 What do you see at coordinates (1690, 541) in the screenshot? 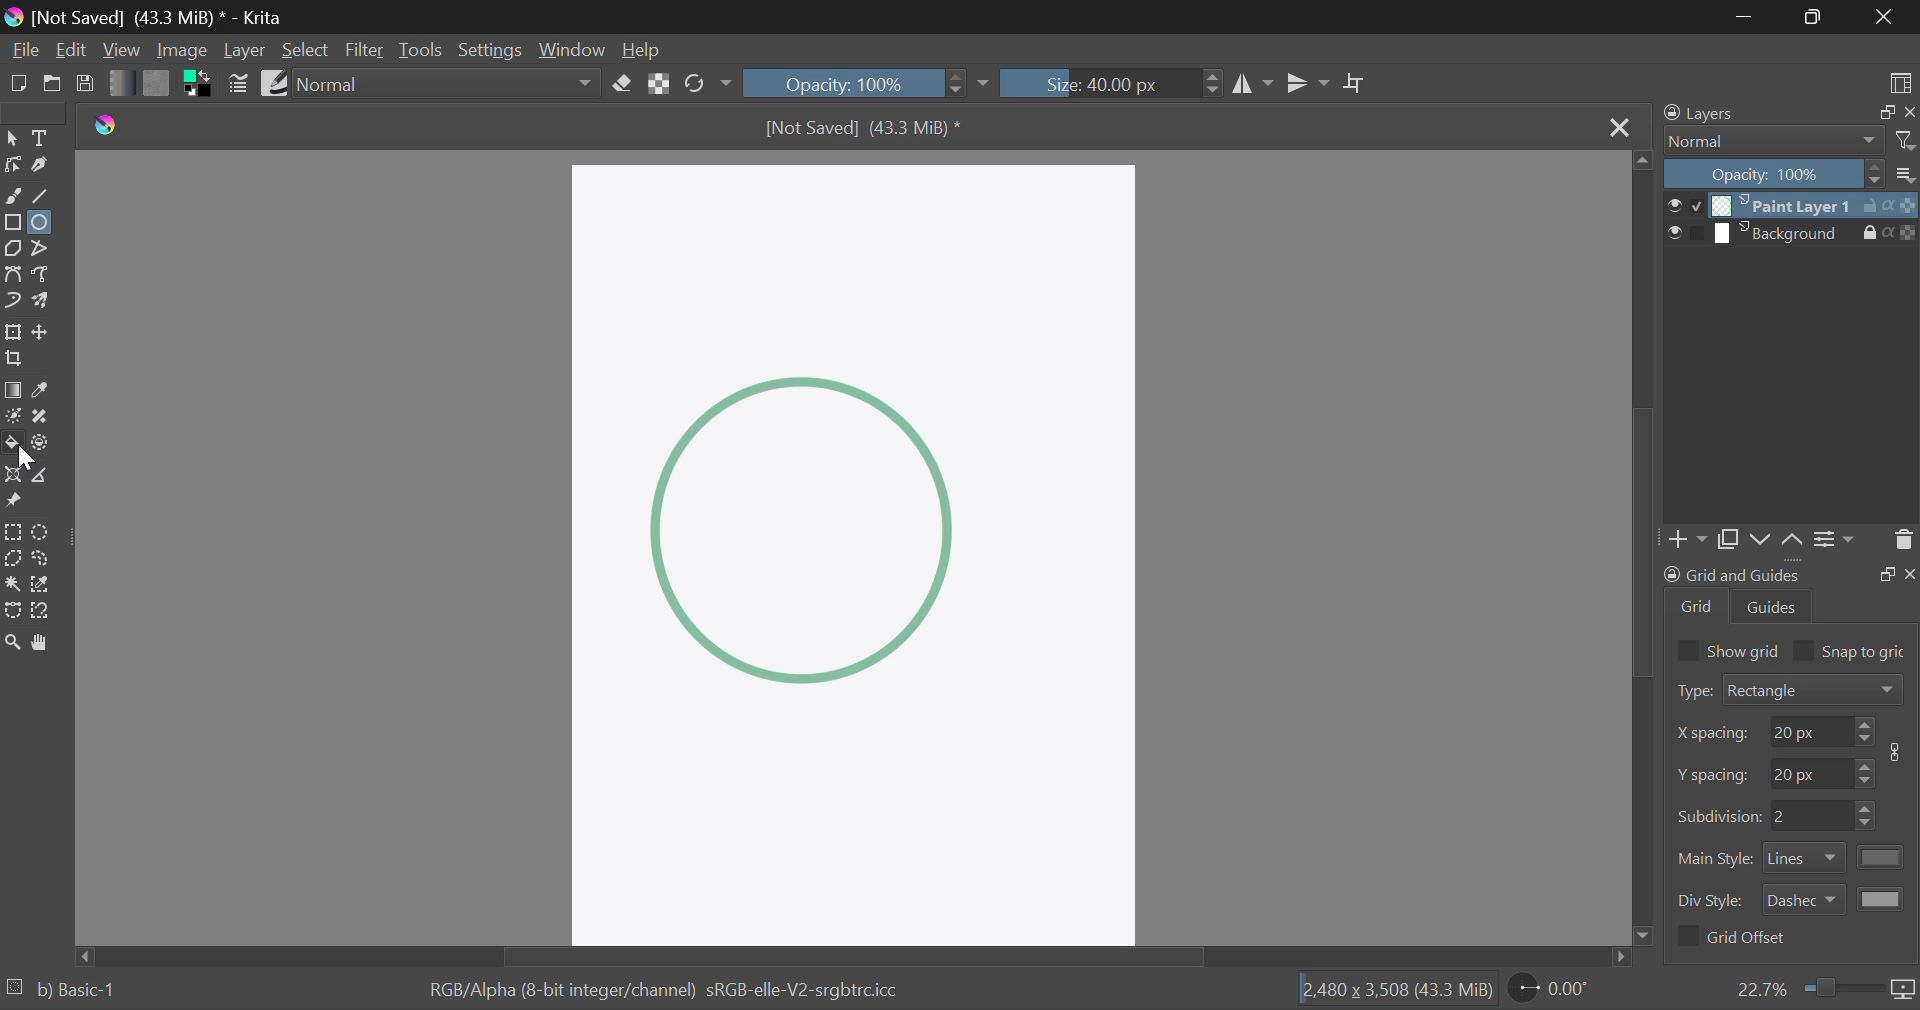
I see `Add Layer` at bounding box center [1690, 541].